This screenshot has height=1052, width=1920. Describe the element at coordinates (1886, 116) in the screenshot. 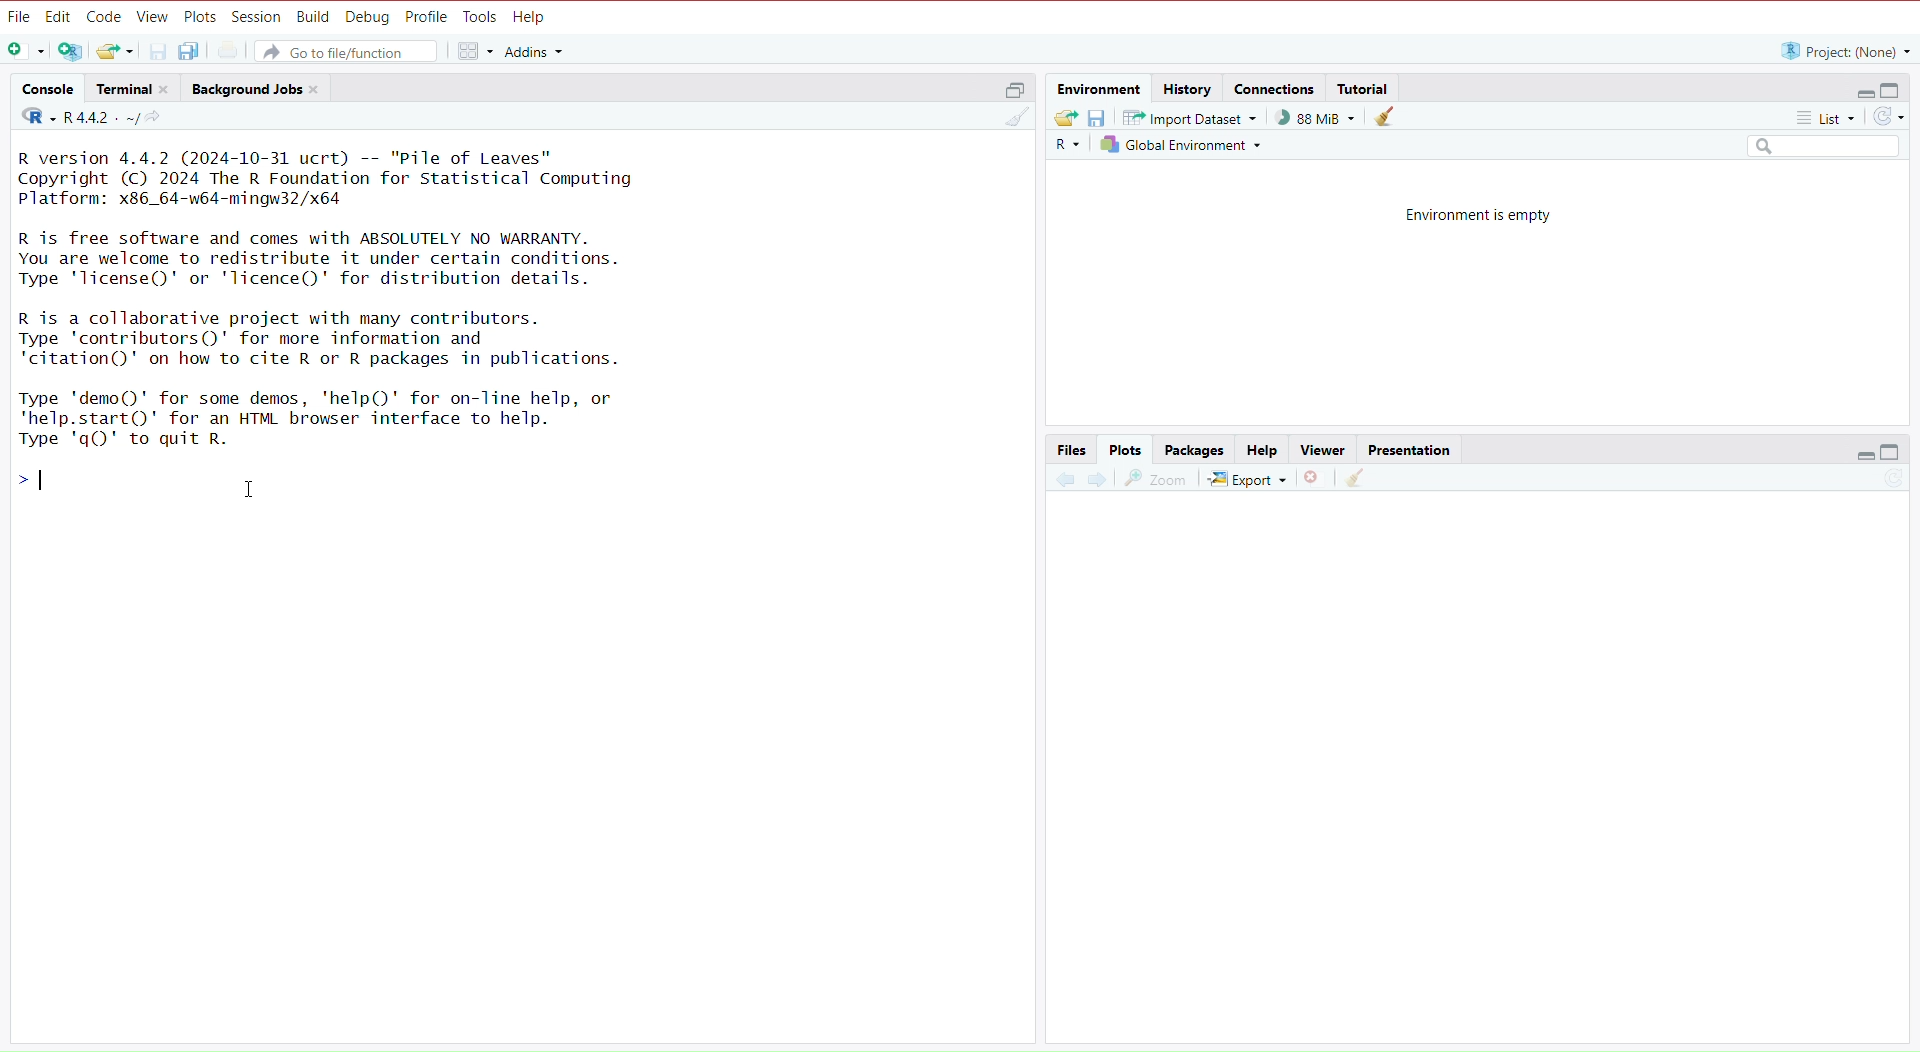

I see `Refresh list` at that location.